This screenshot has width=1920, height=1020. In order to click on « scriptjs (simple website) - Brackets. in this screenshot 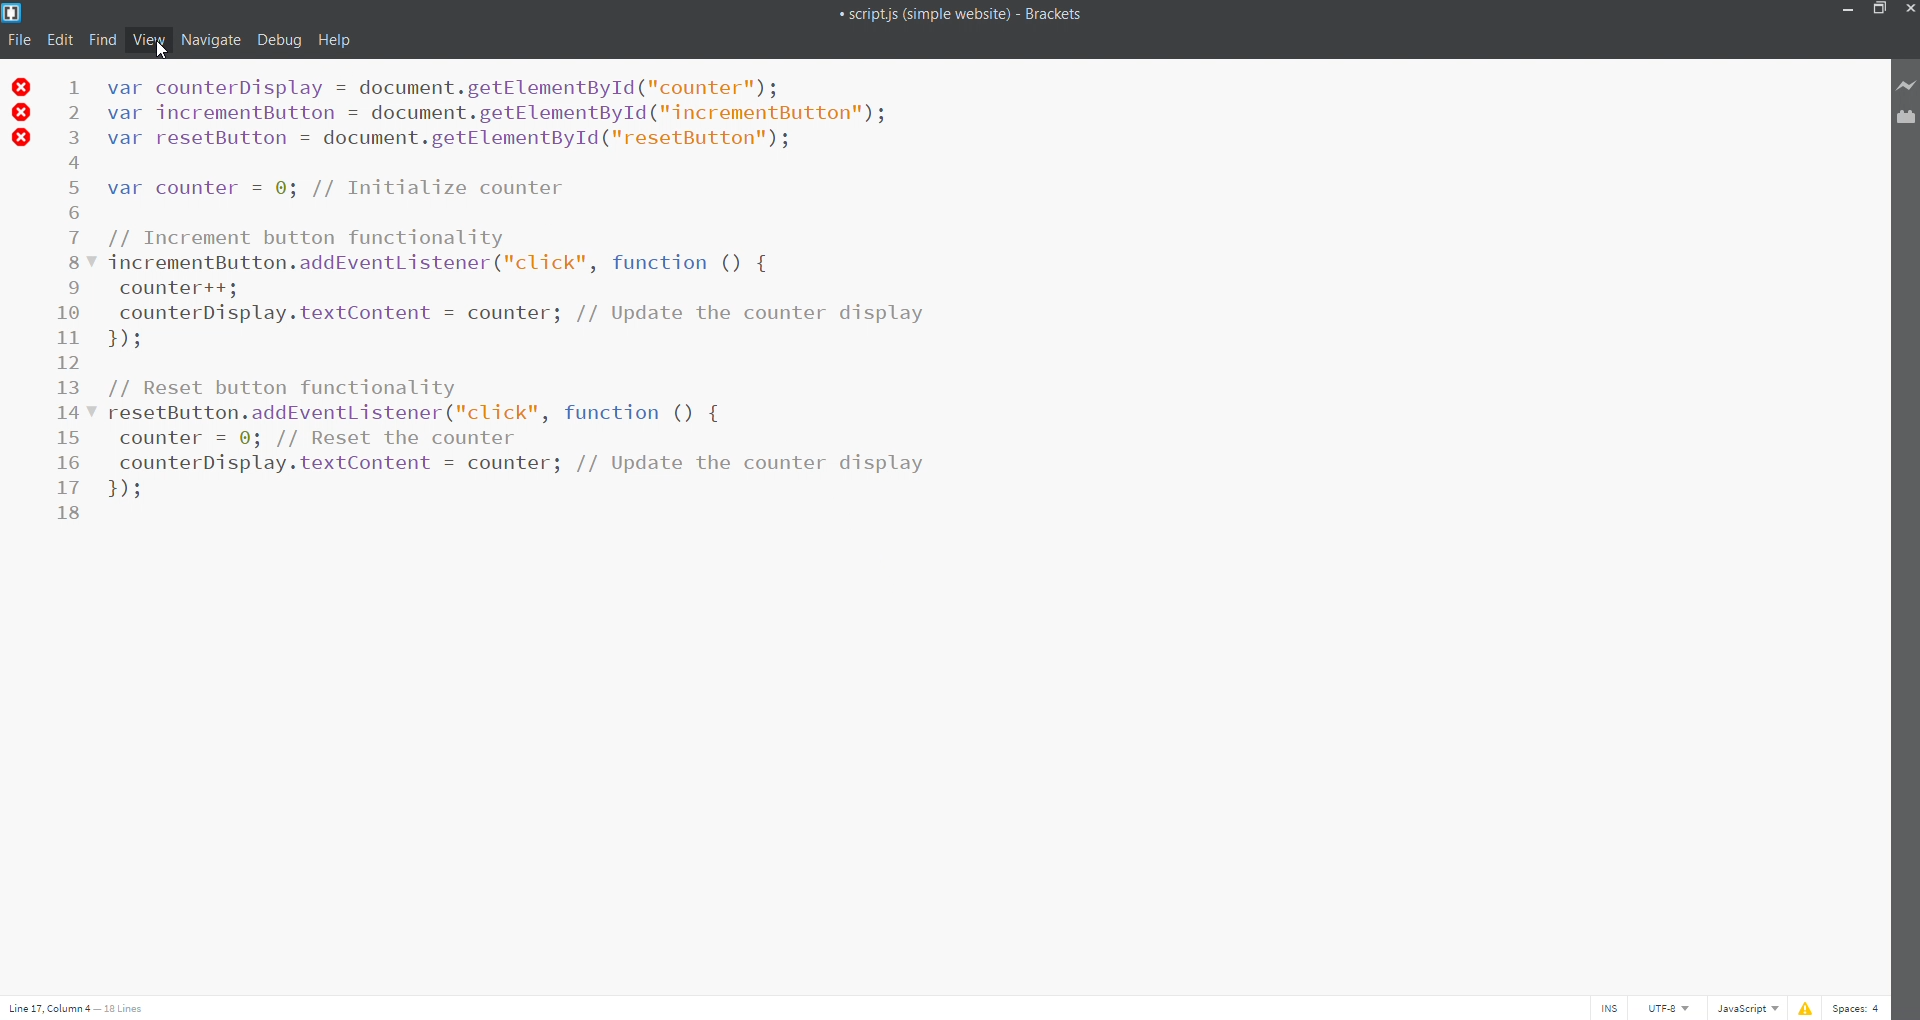, I will do `click(960, 15)`.